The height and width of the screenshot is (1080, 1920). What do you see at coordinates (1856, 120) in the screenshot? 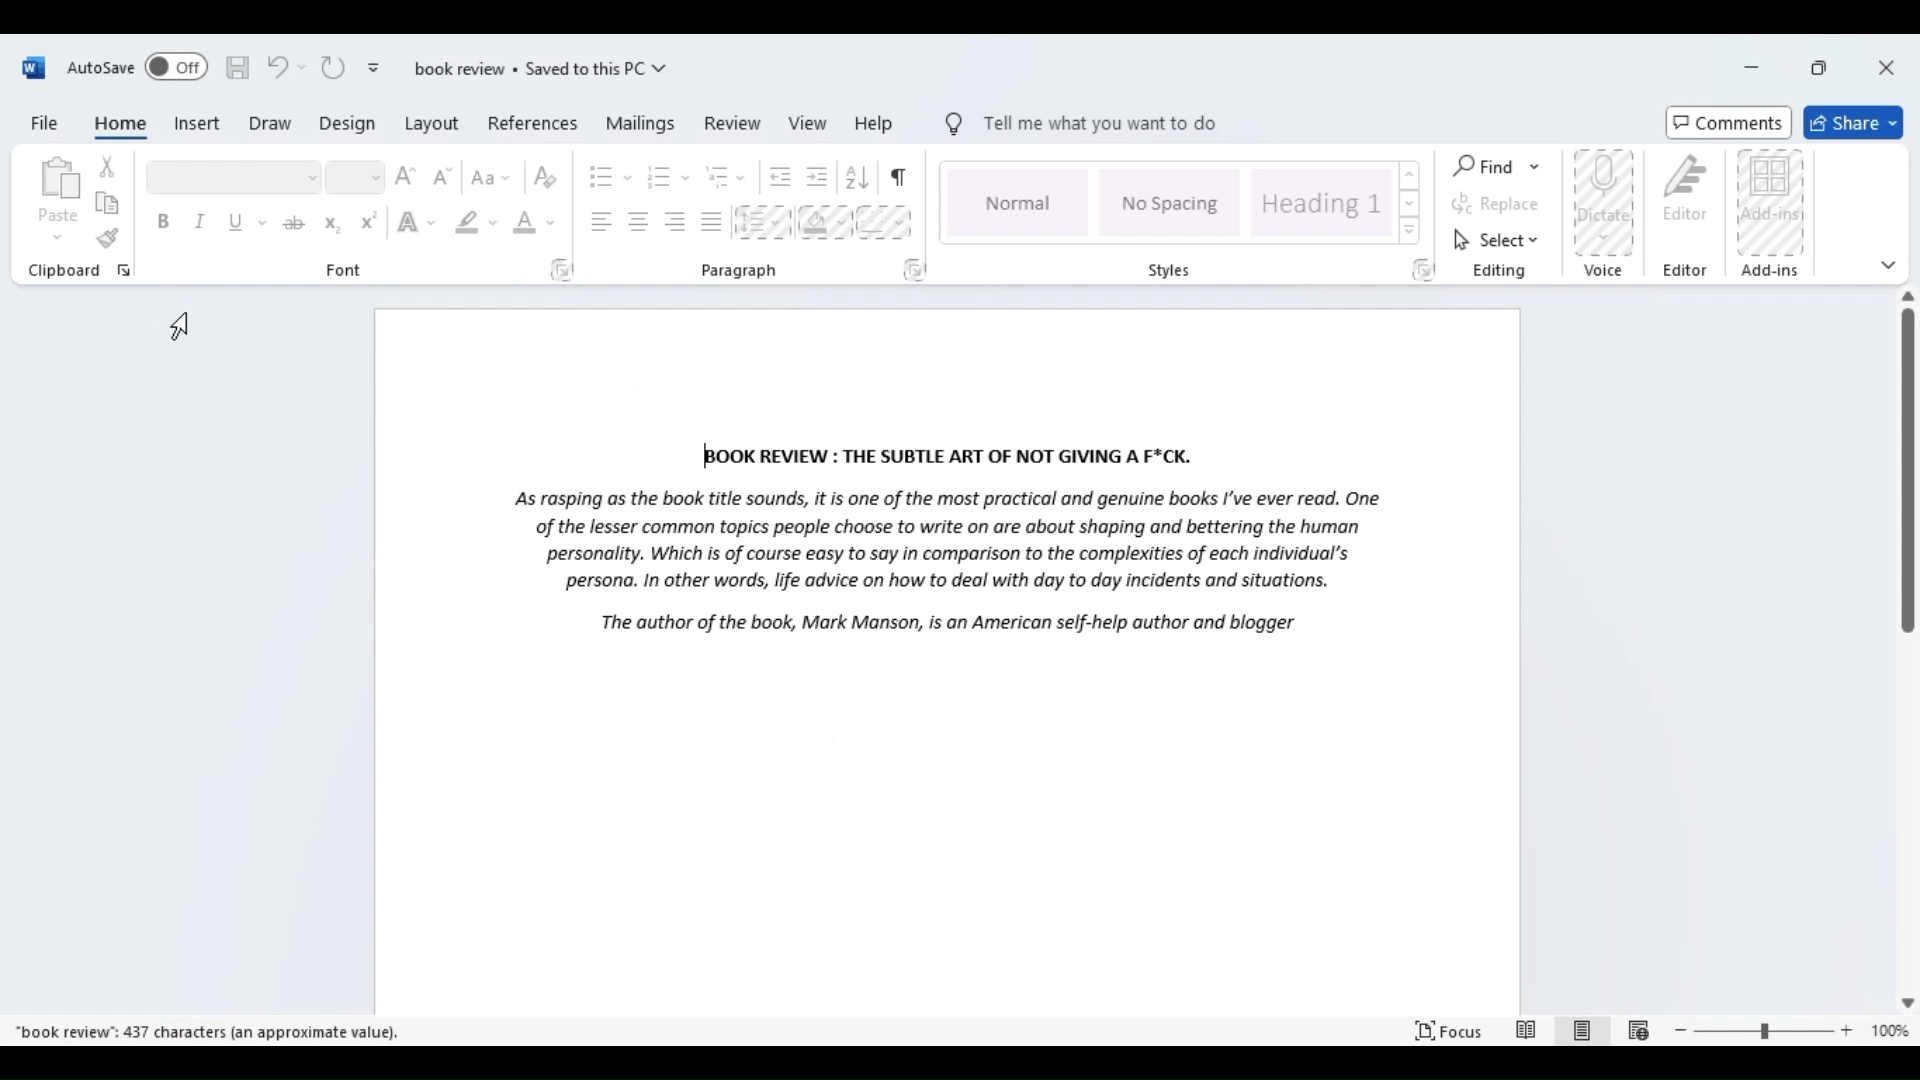
I see `Share` at bounding box center [1856, 120].